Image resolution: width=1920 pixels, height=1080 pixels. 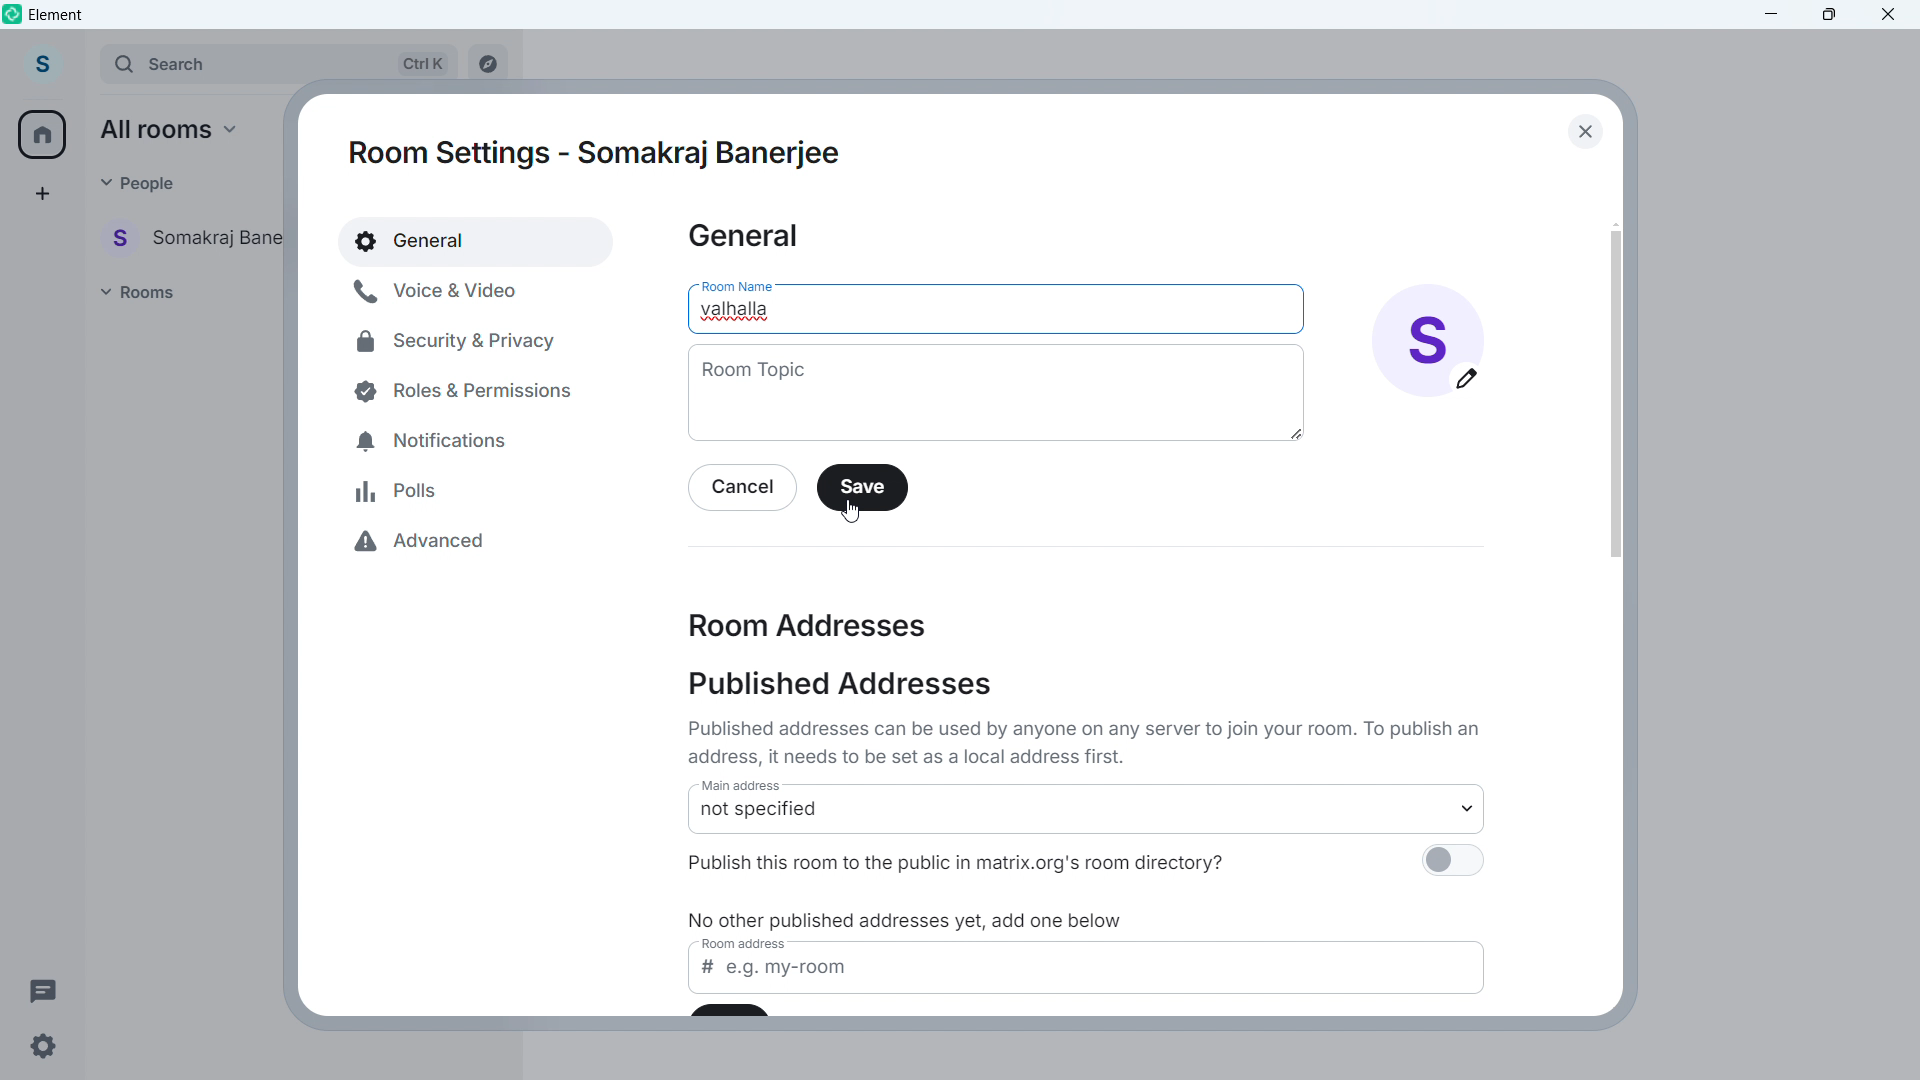 What do you see at coordinates (1428, 340) in the screenshot?
I see `Account image` at bounding box center [1428, 340].